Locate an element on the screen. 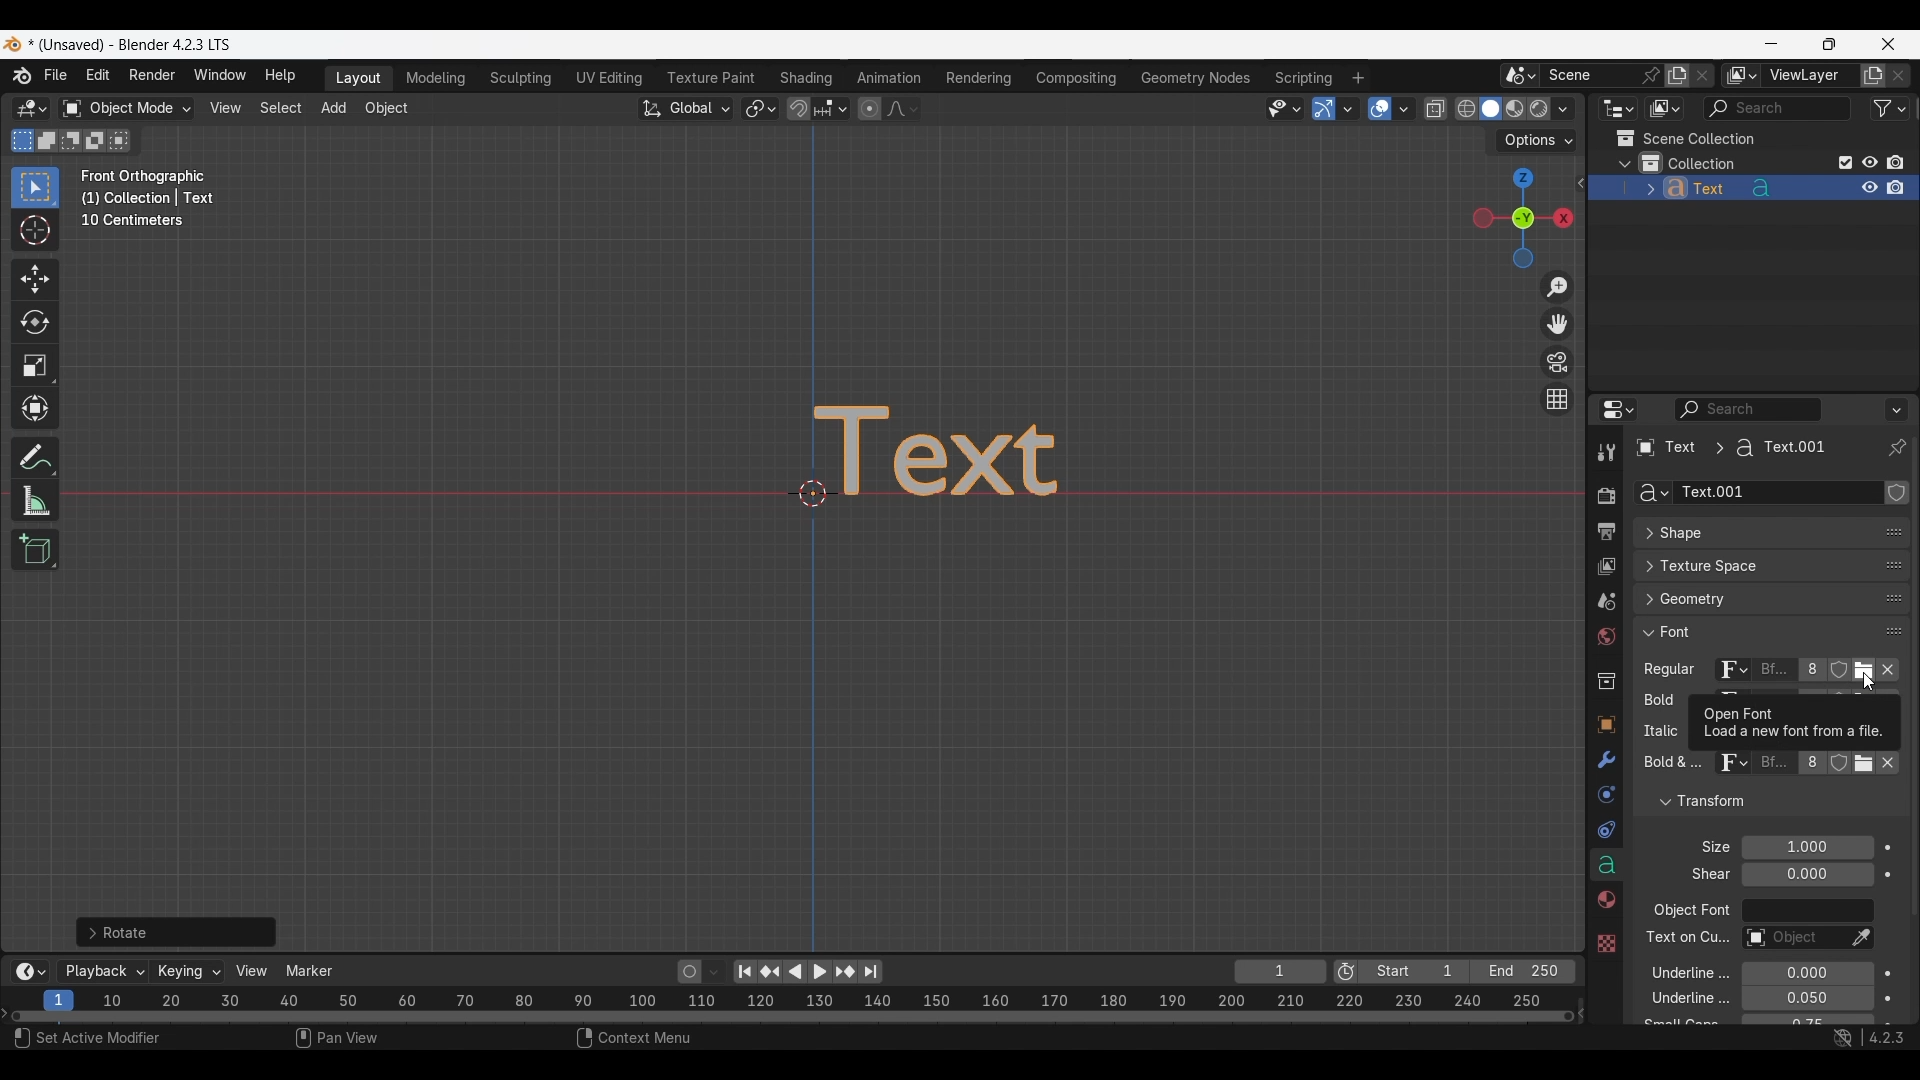 The height and width of the screenshot is (1080, 1920). Name of current font of each attribute is located at coordinates (1774, 672).